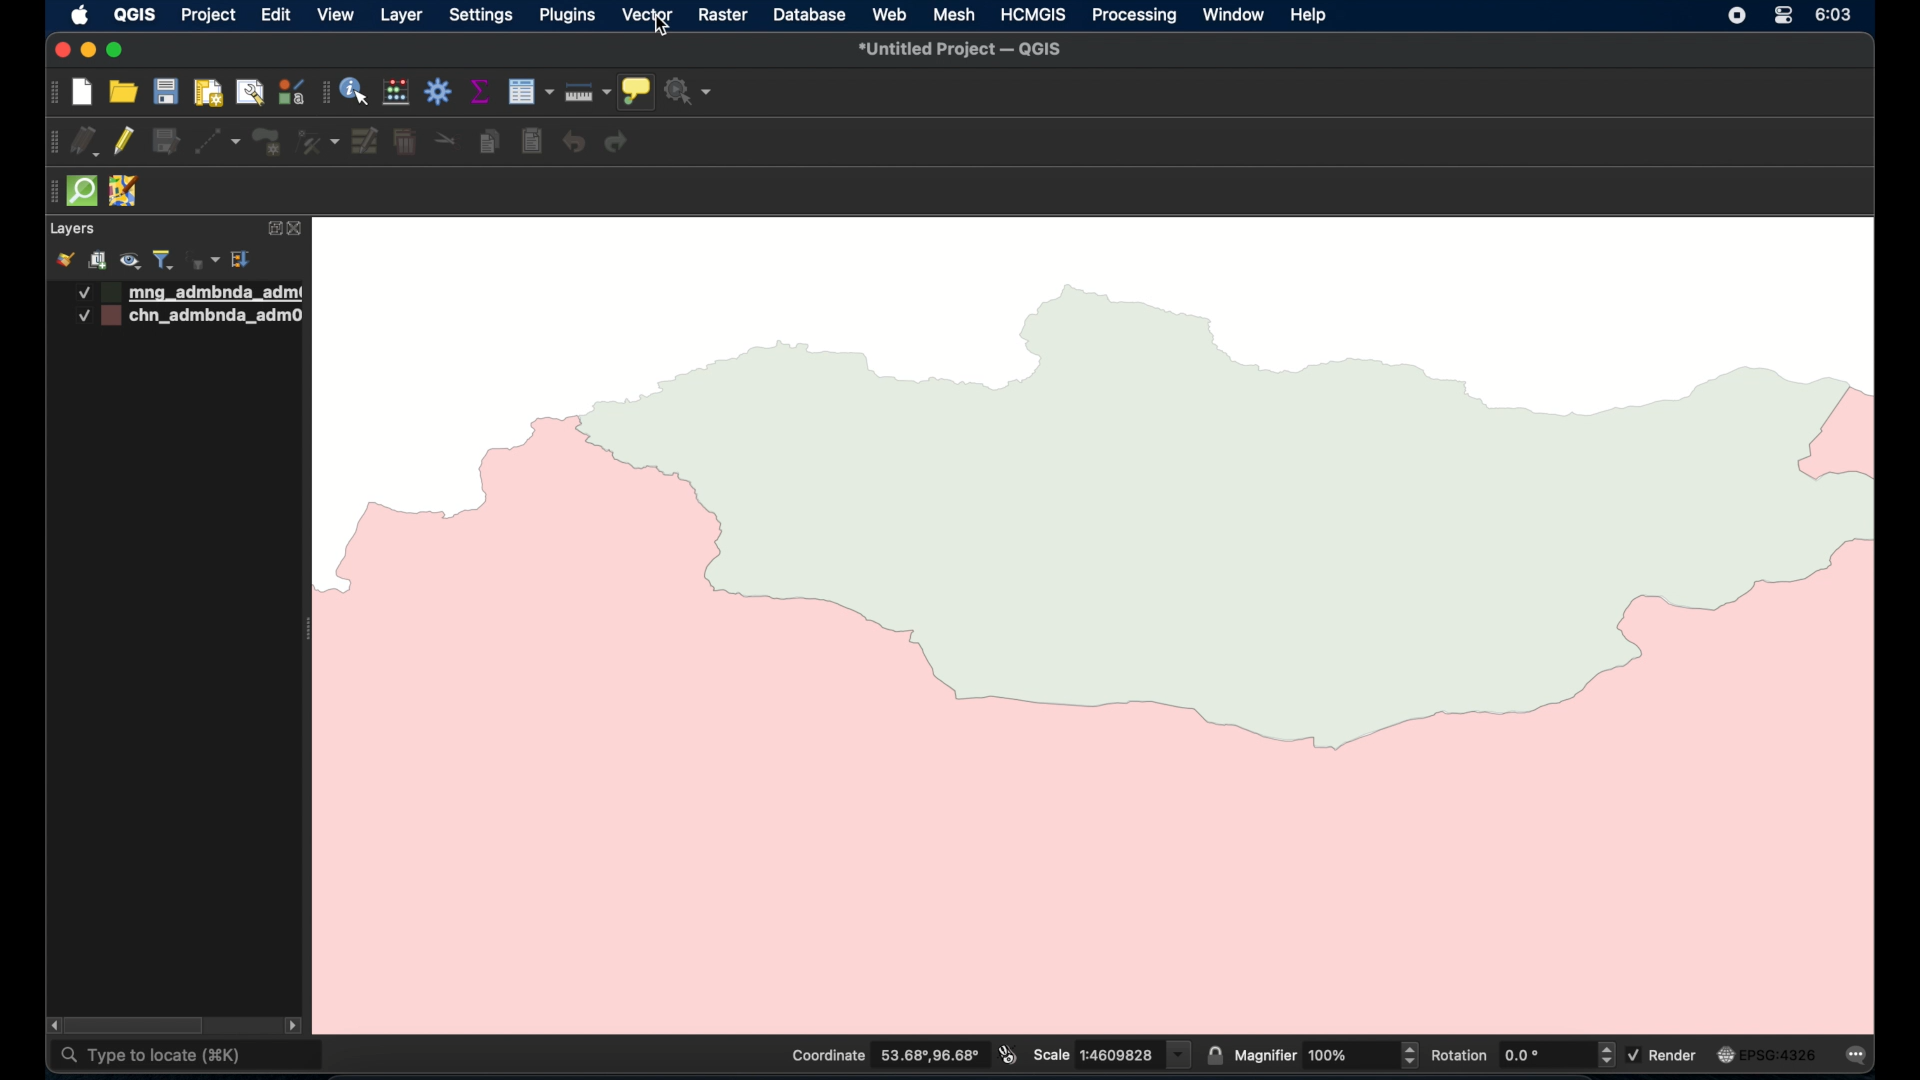  What do you see at coordinates (290, 91) in the screenshot?
I see `styling manager` at bounding box center [290, 91].